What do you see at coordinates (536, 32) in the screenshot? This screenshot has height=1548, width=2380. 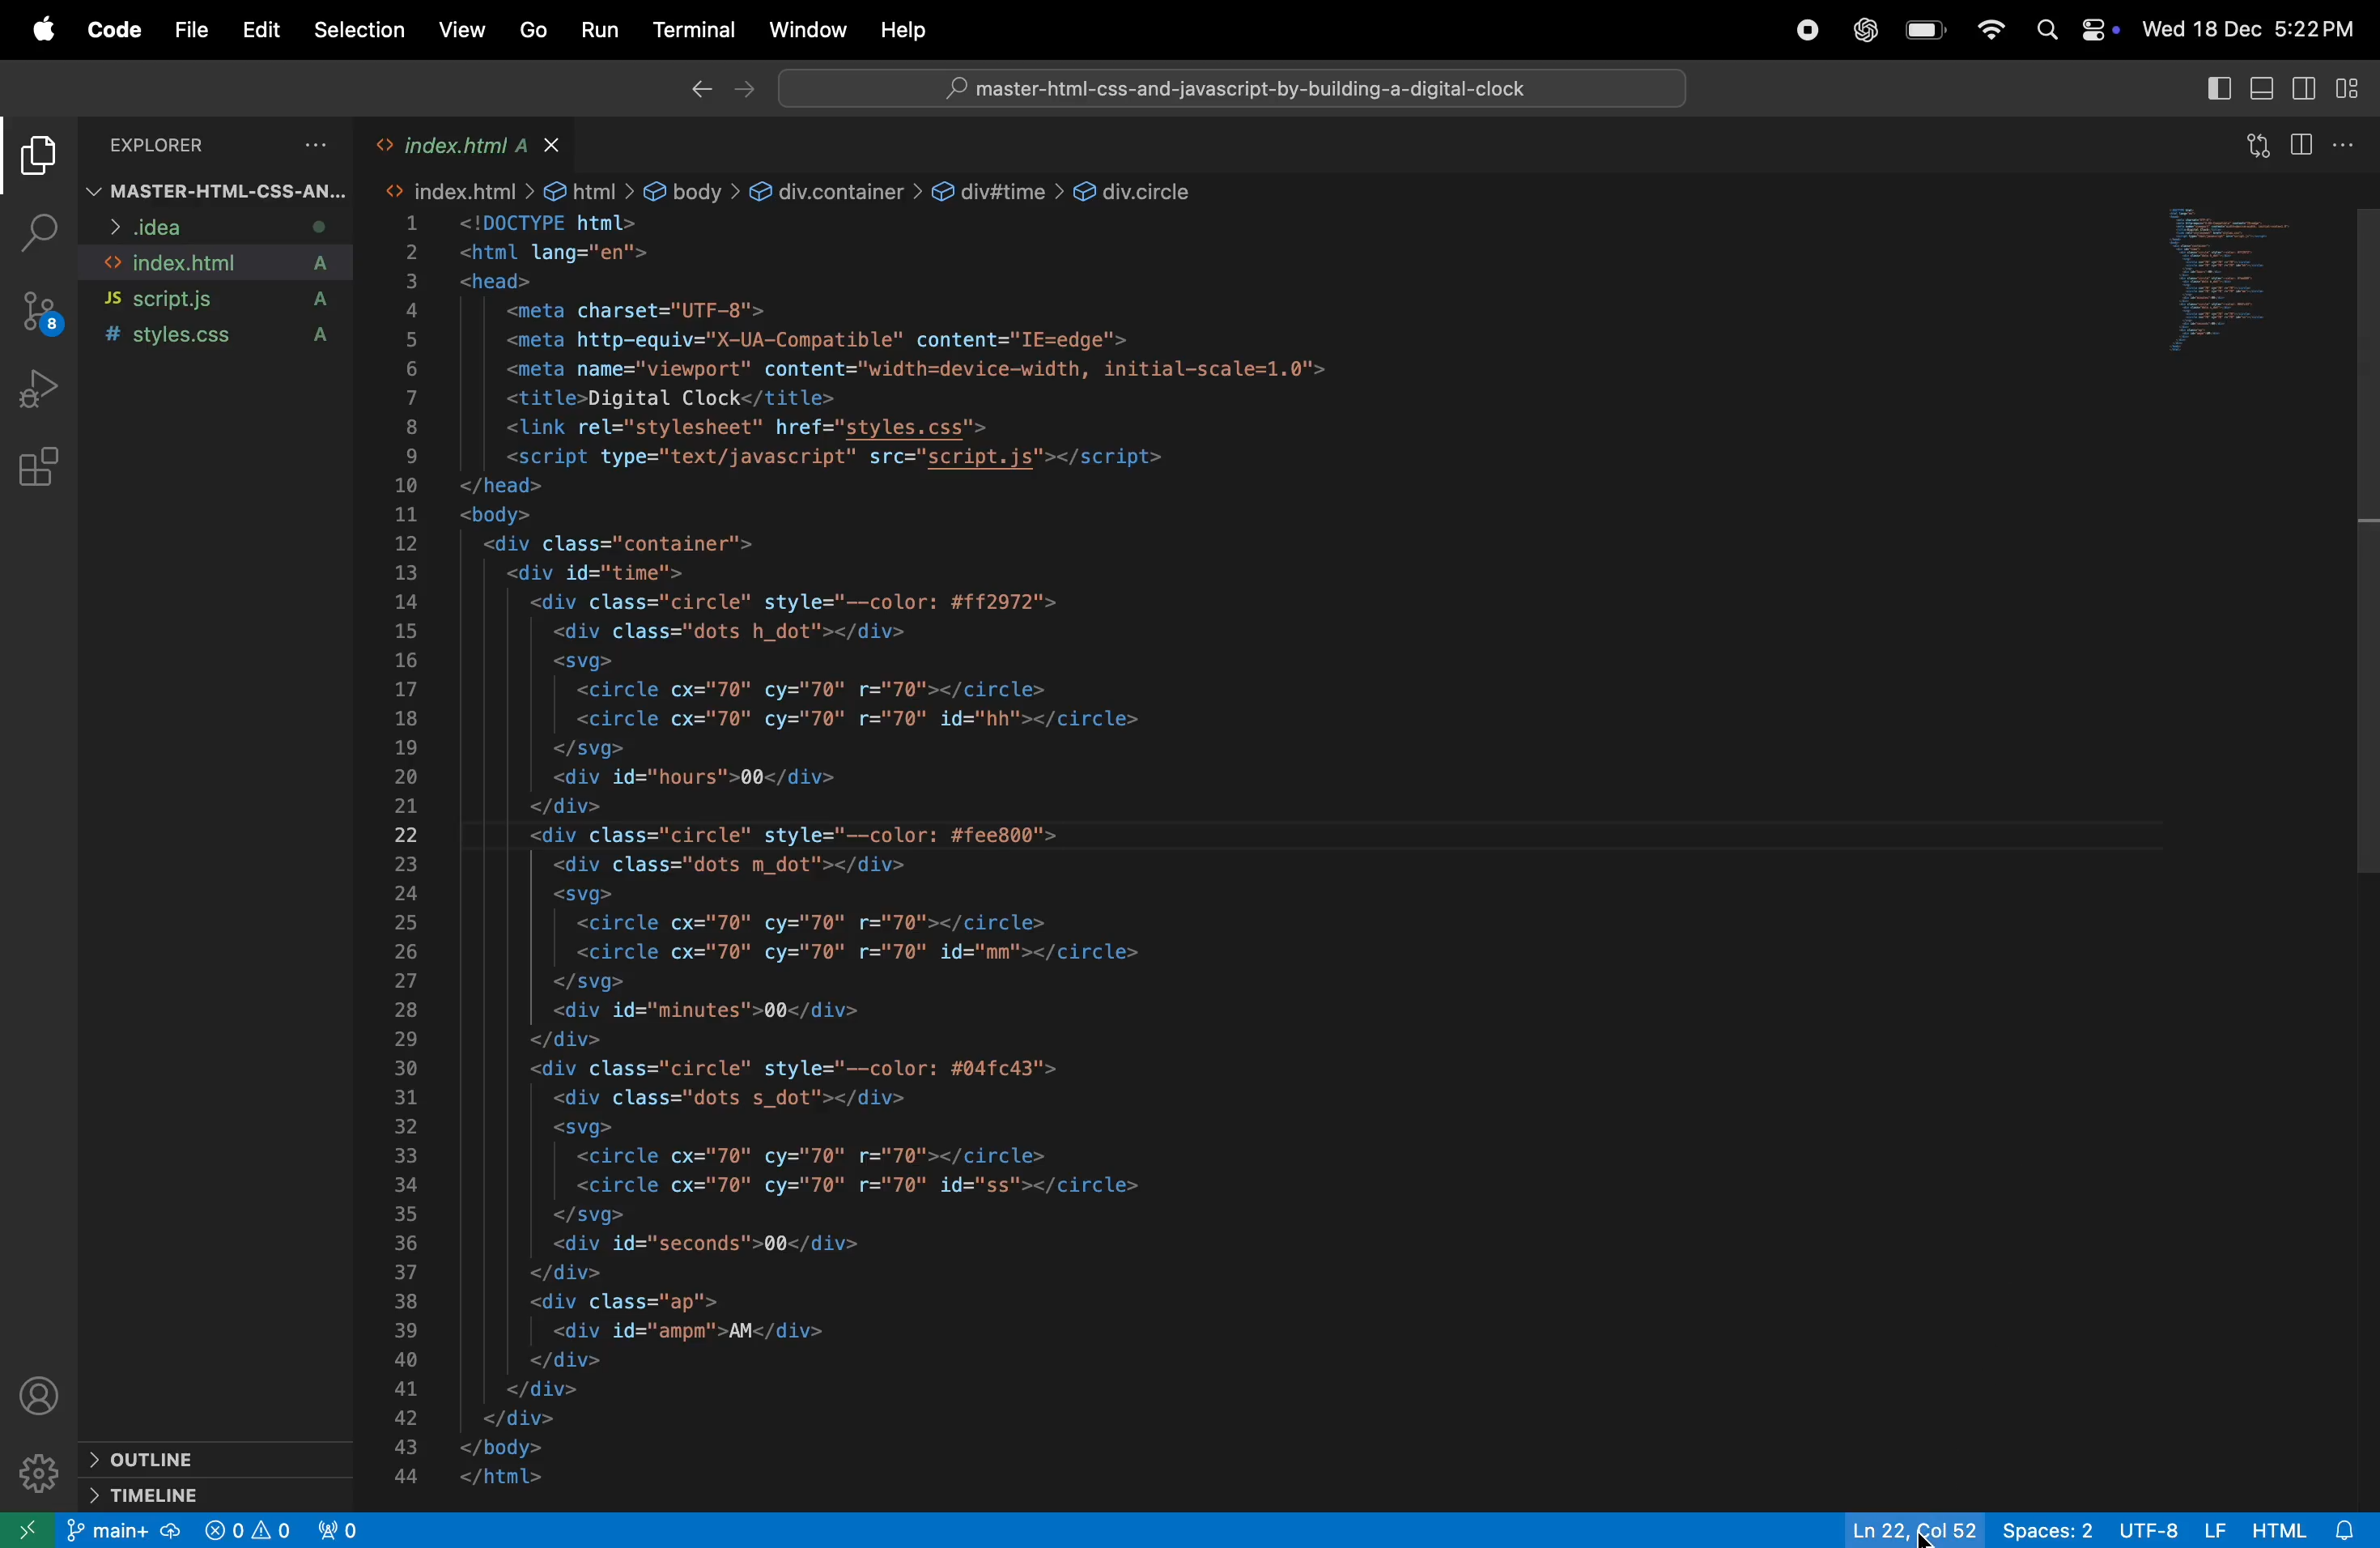 I see `go` at bounding box center [536, 32].